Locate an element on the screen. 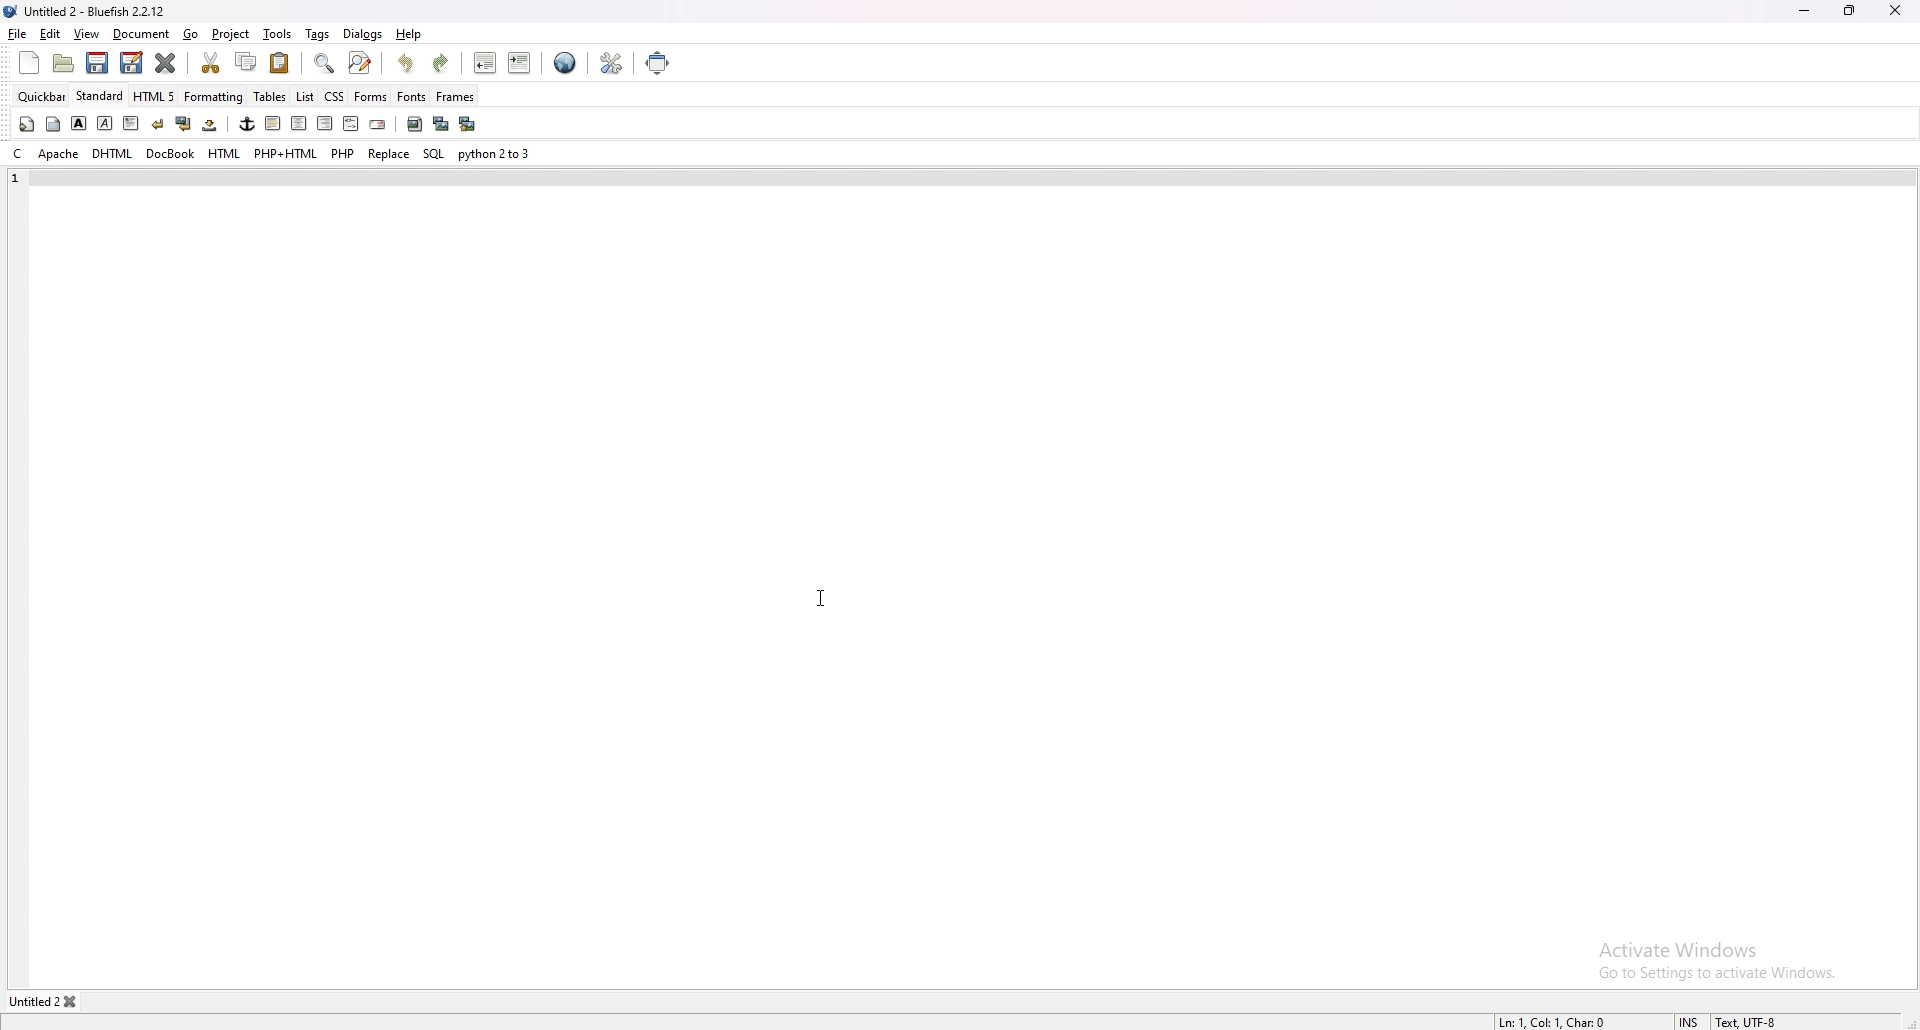 The width and height of the screenshot is (1920, 1030). edit is located at coordinates (51, 34).